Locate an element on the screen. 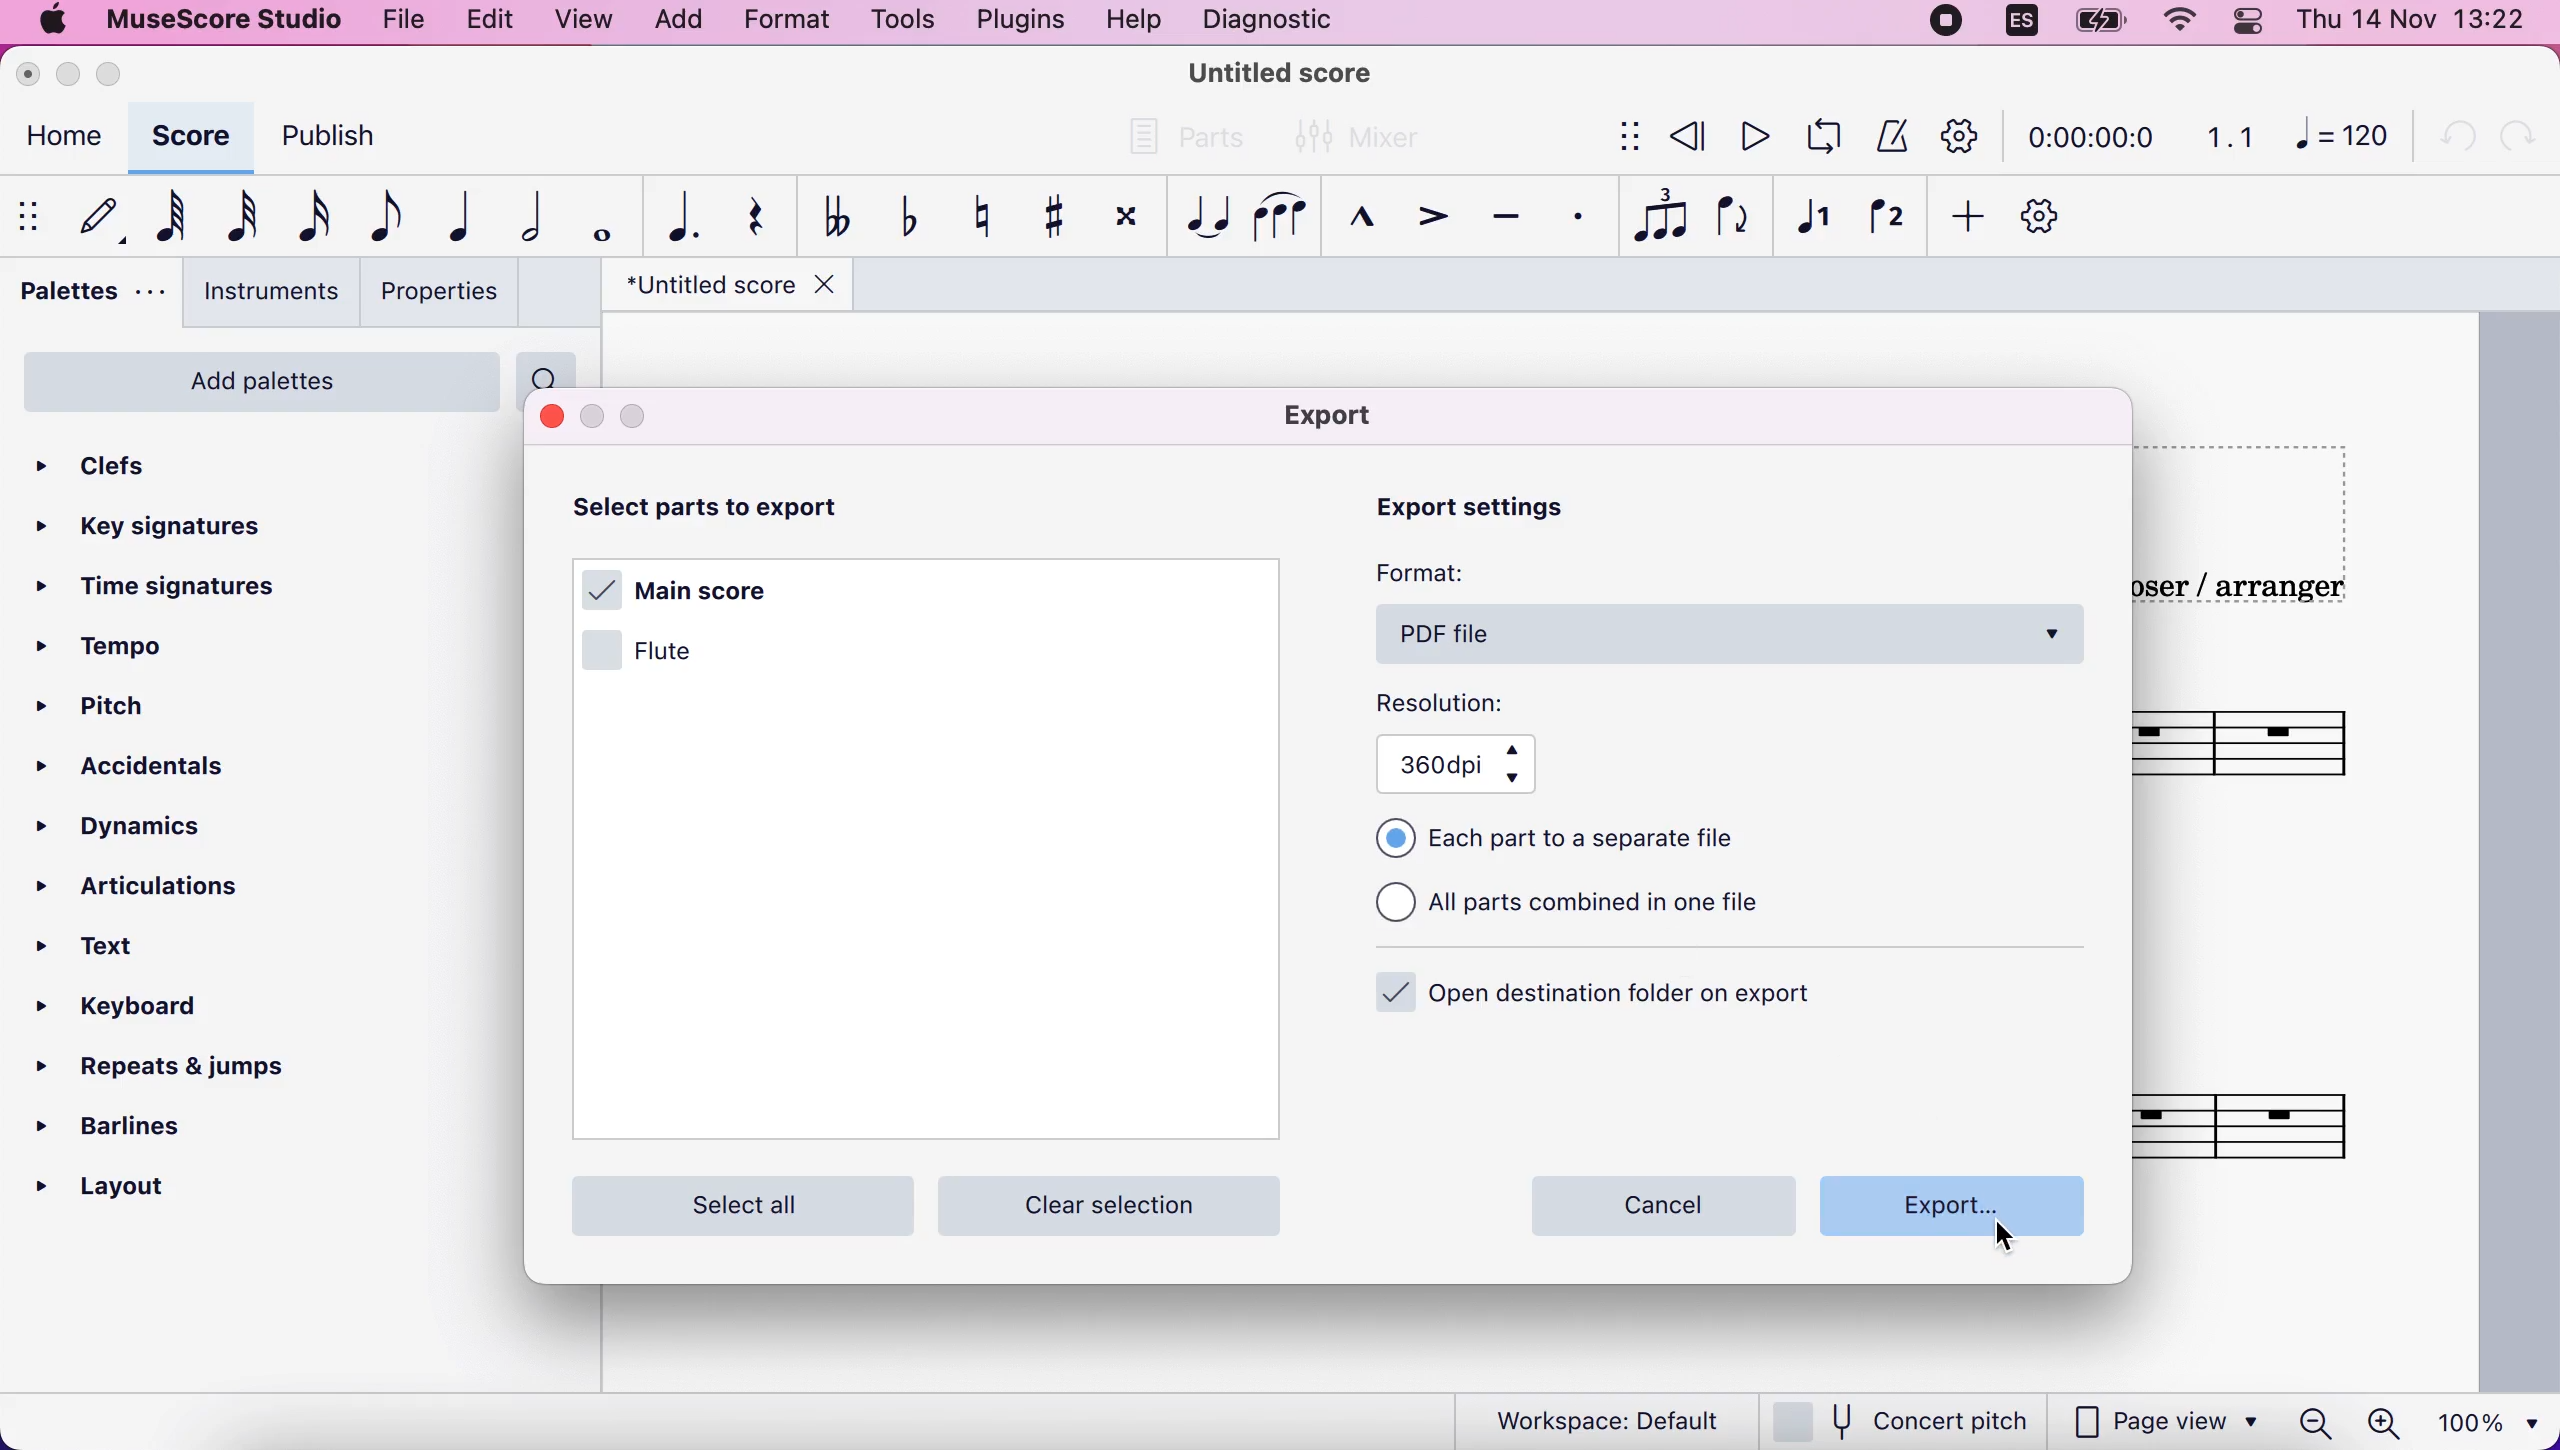  workspace default is located at coordinates (1595, 1419).